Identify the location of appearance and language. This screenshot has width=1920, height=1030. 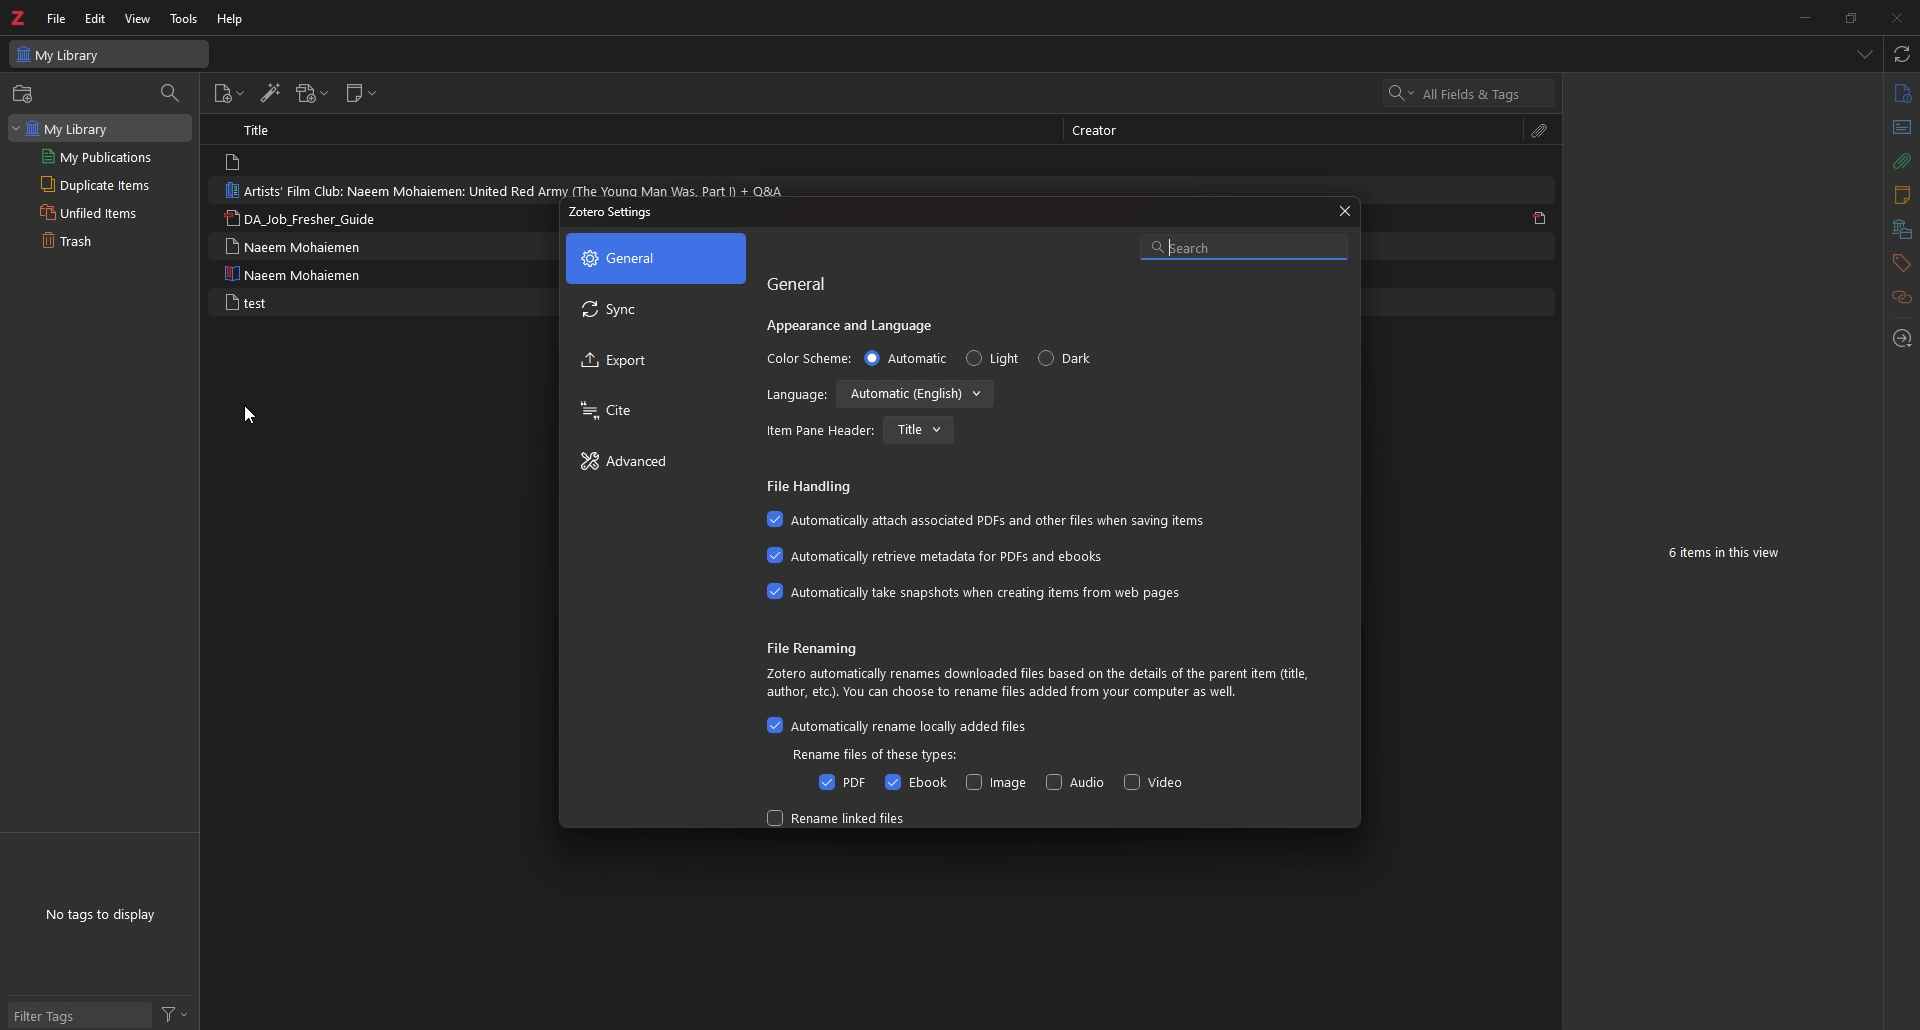
(856, 325).